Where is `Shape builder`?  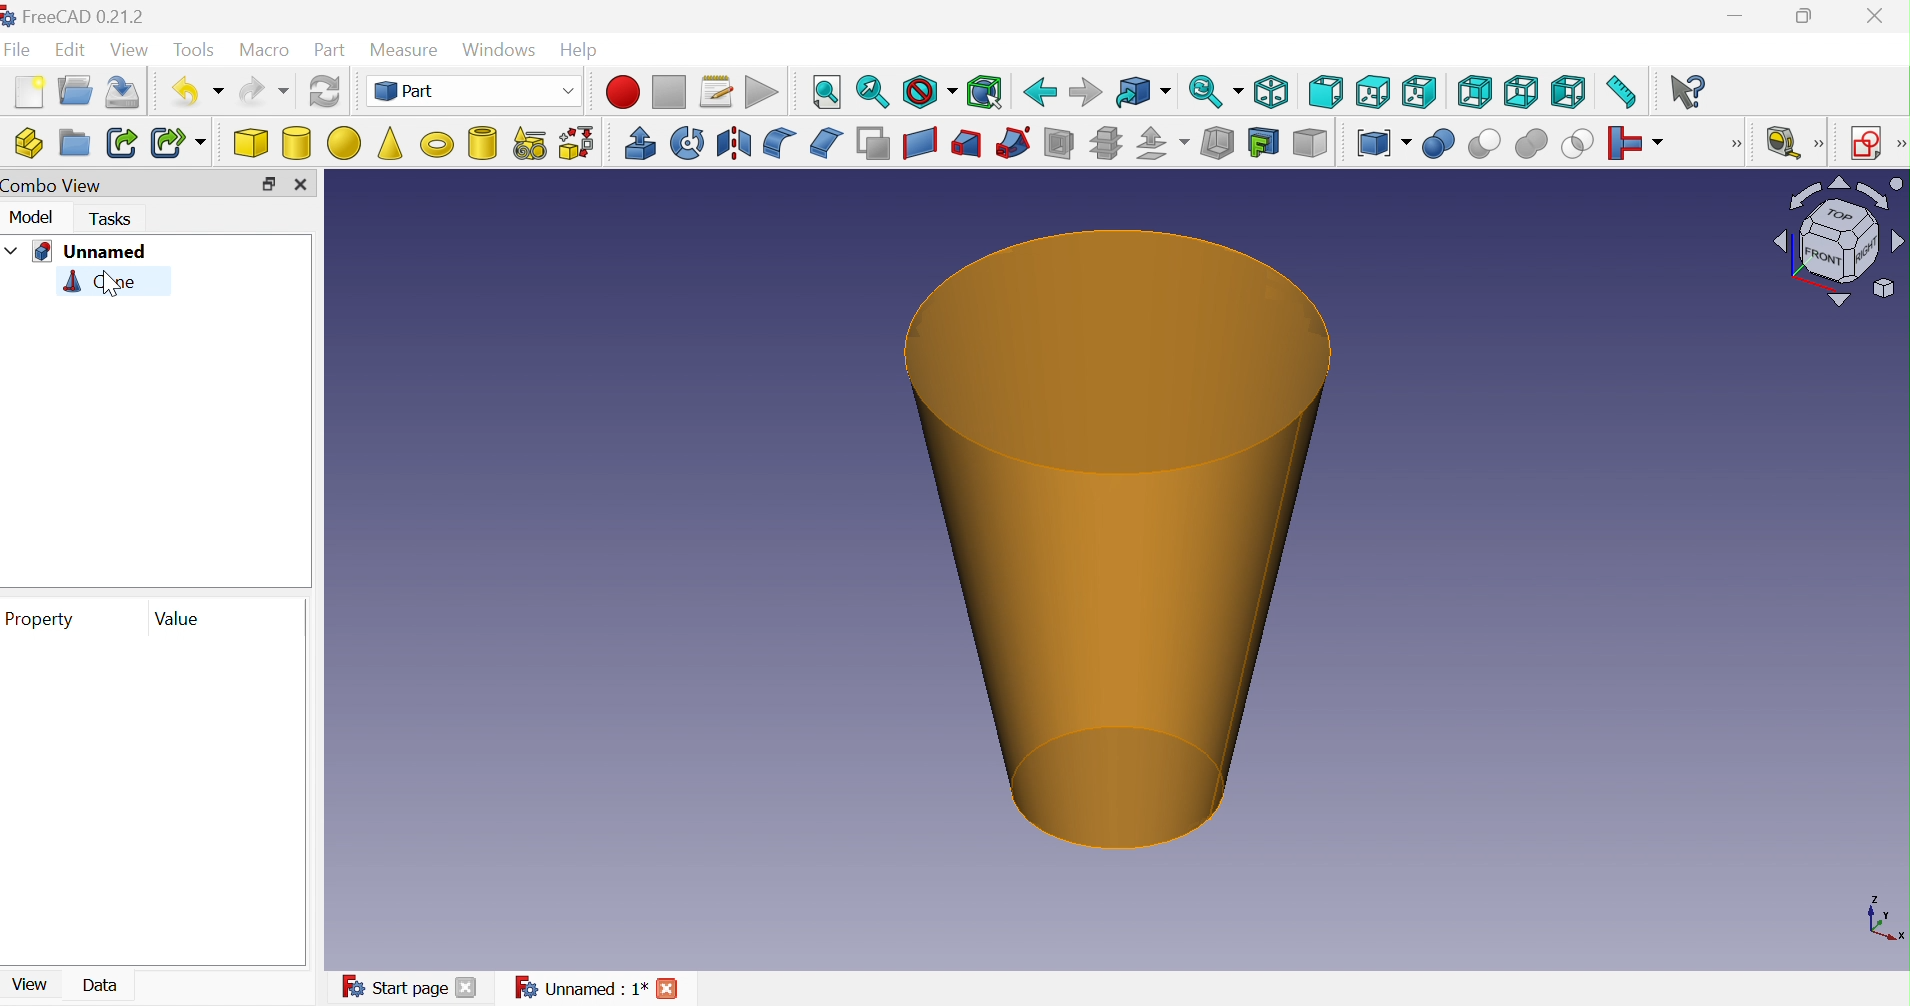
Shape builder is located at coordinates (581, 142).